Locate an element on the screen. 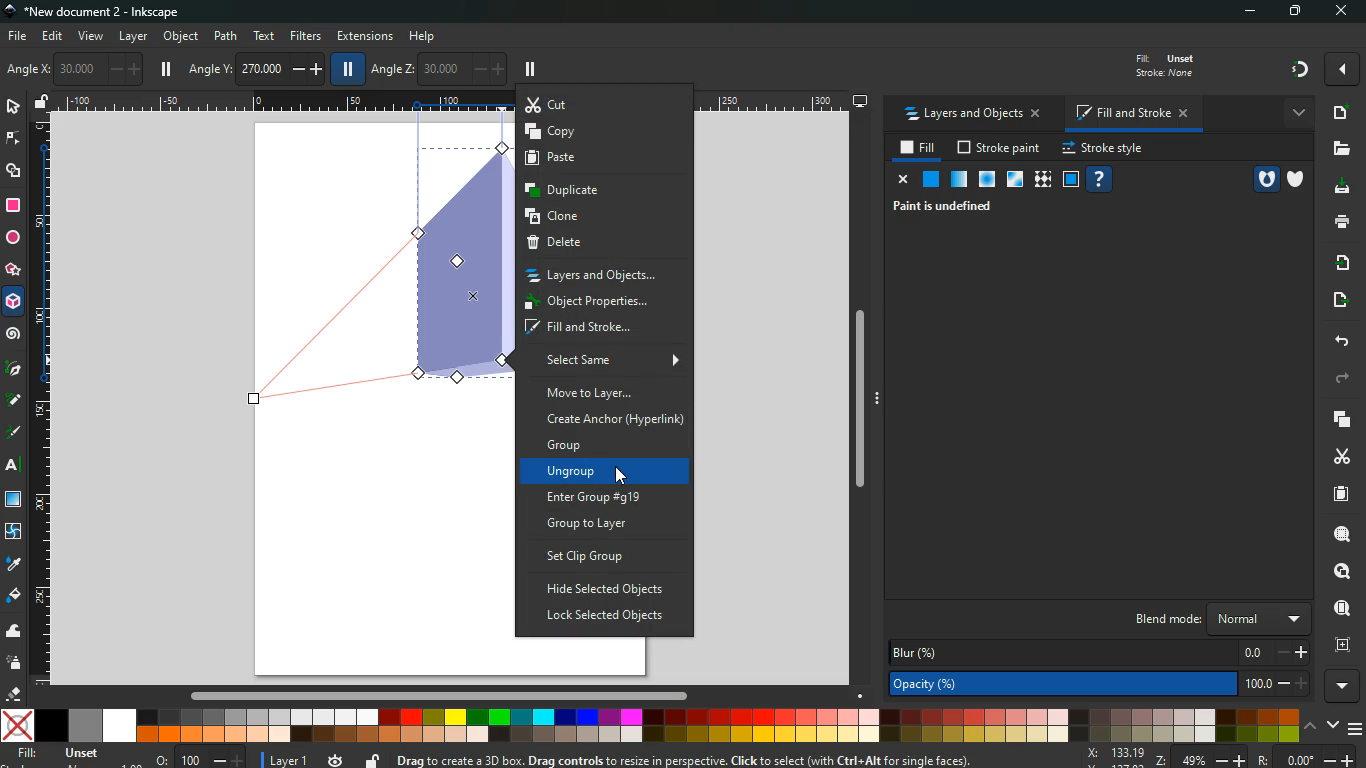 Image resolution: width=1366 pixels, height=768 pixels. new is located at coordinates (1338, 113).